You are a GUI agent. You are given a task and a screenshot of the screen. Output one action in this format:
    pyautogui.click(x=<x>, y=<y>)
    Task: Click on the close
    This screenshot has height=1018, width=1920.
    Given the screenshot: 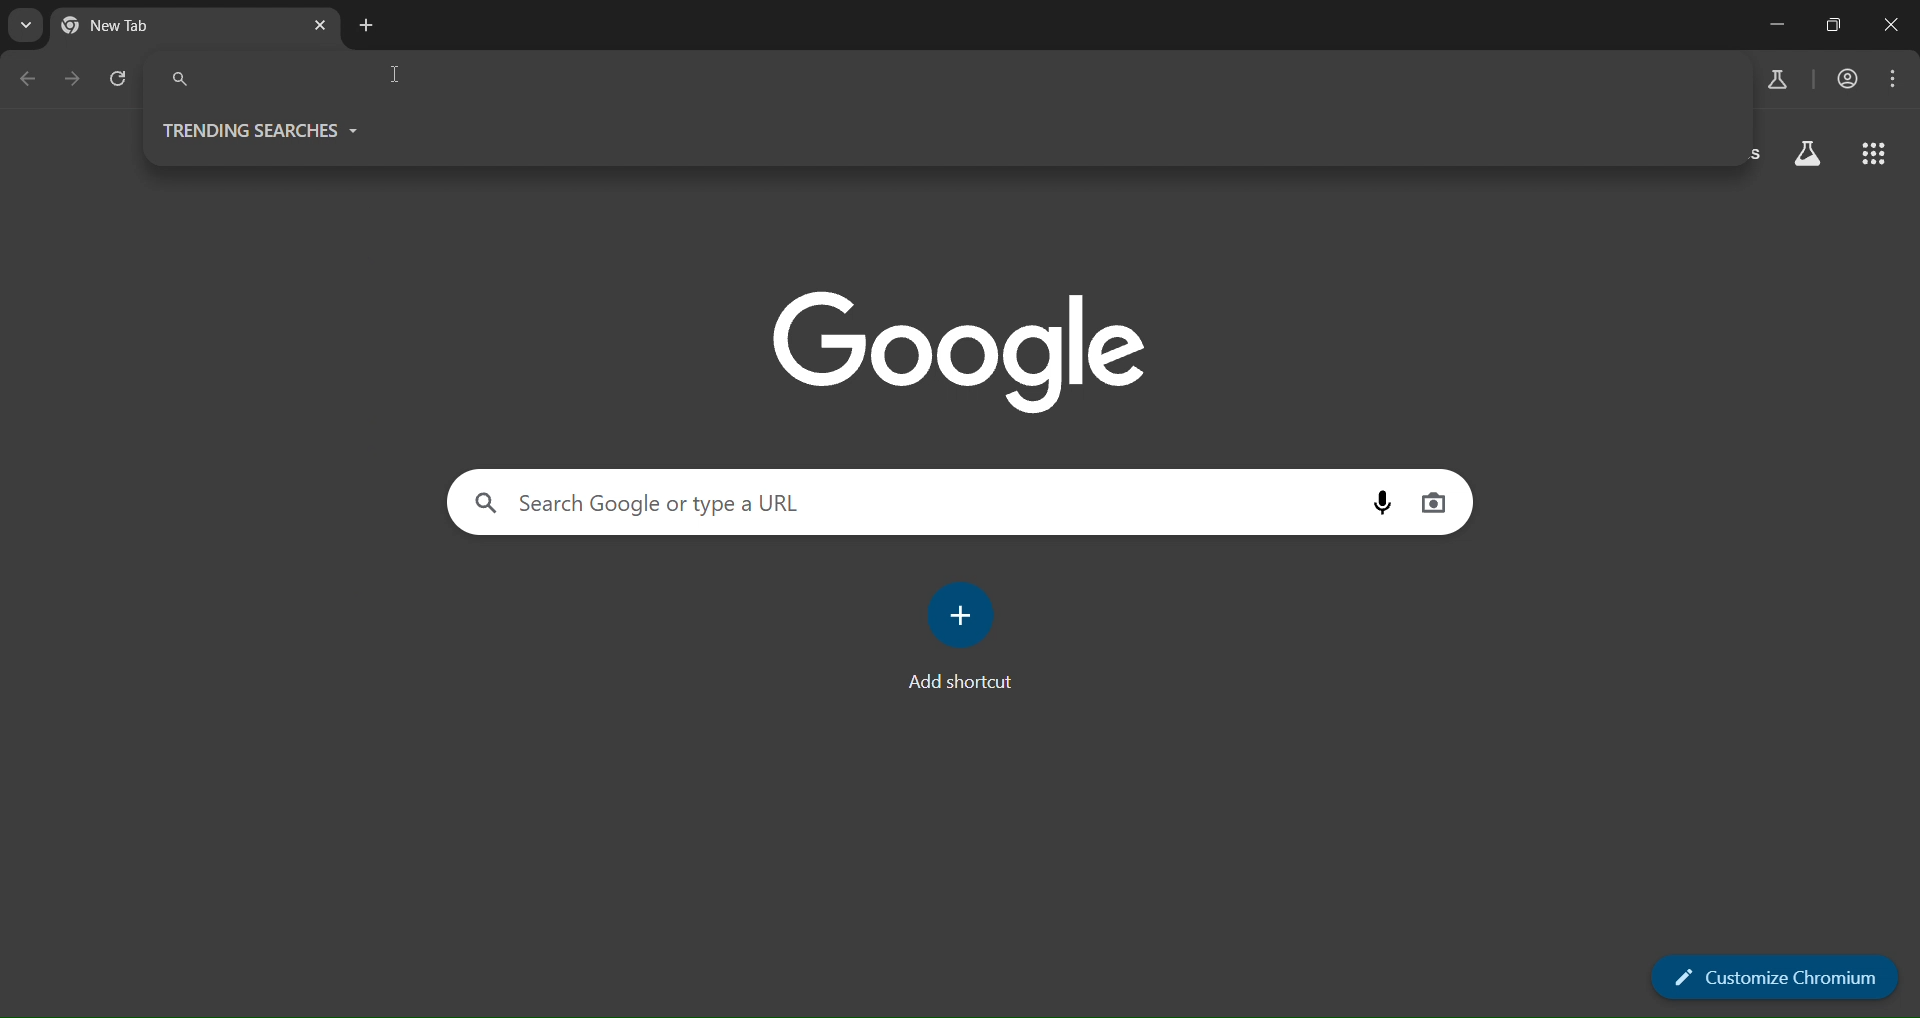 What is the action you would take?
    pyautogui.click(x=1894, y=23)
    